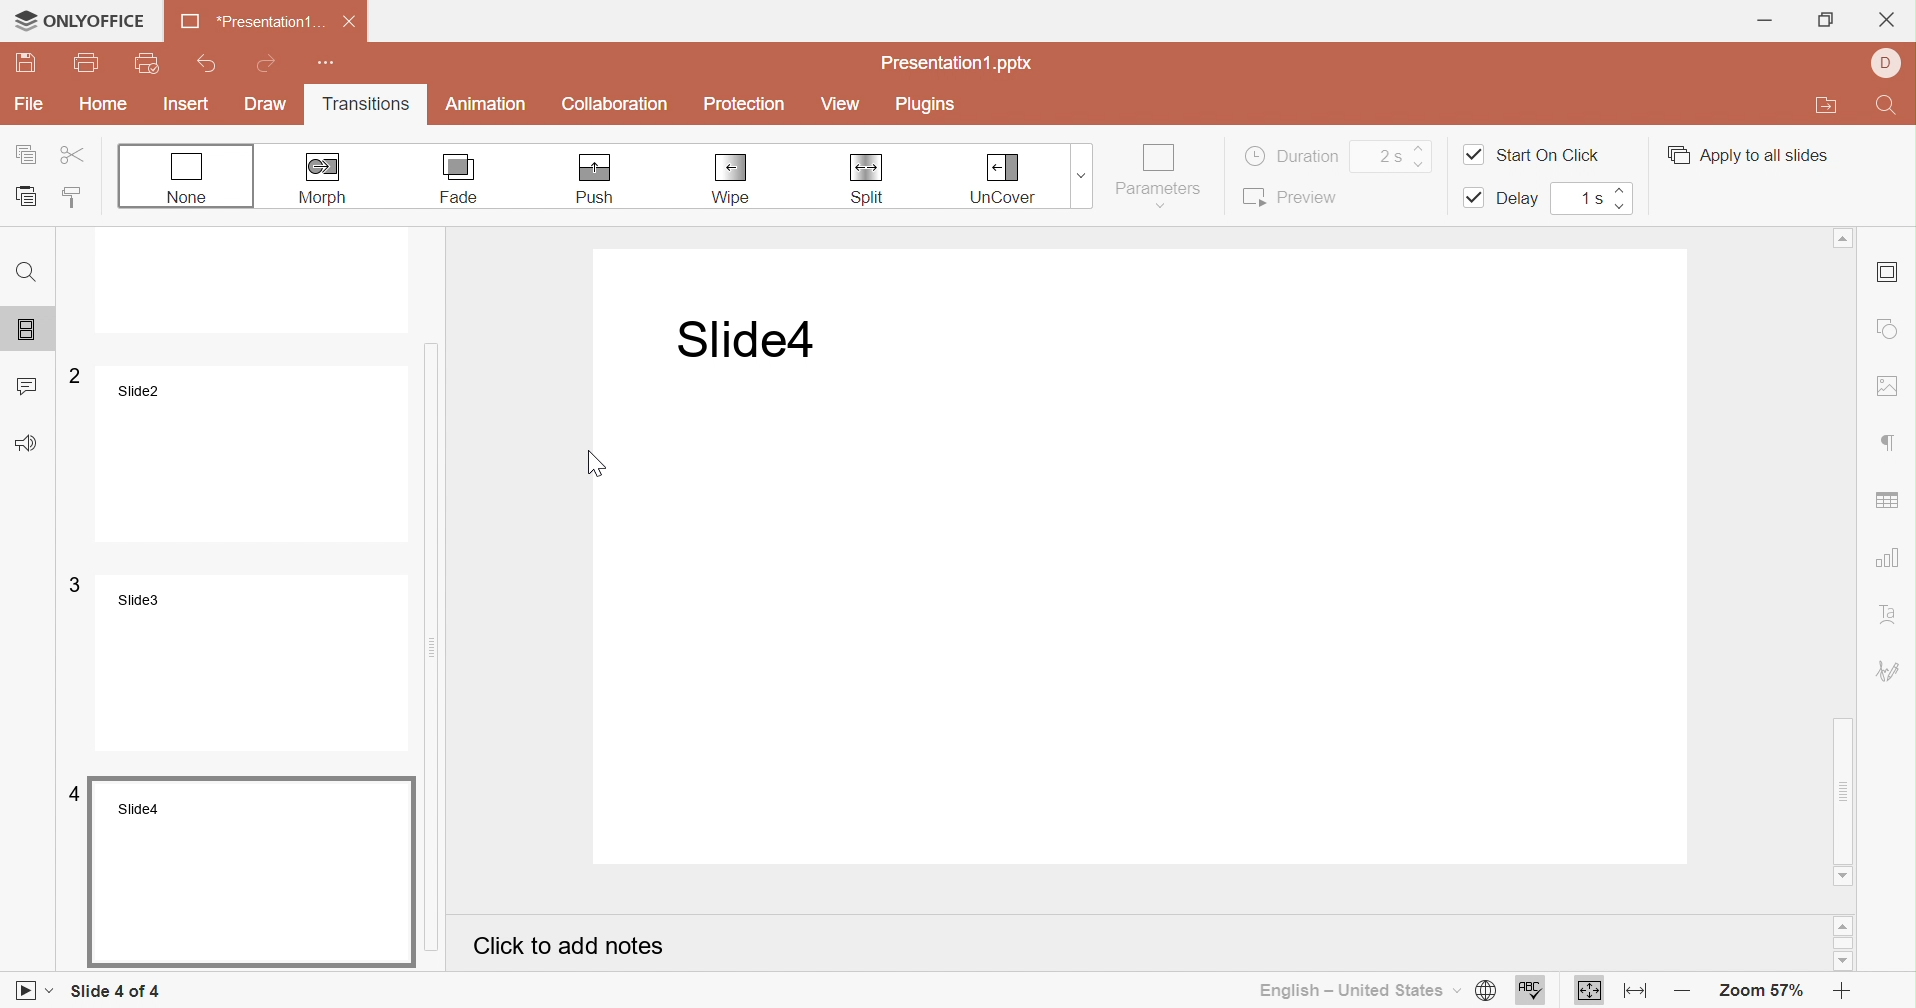 This screenshot has height=1008, width=1916. What do you see at coordinates (72, 583) in the screenshot?
I see `3` at bounding box center [72, 583].